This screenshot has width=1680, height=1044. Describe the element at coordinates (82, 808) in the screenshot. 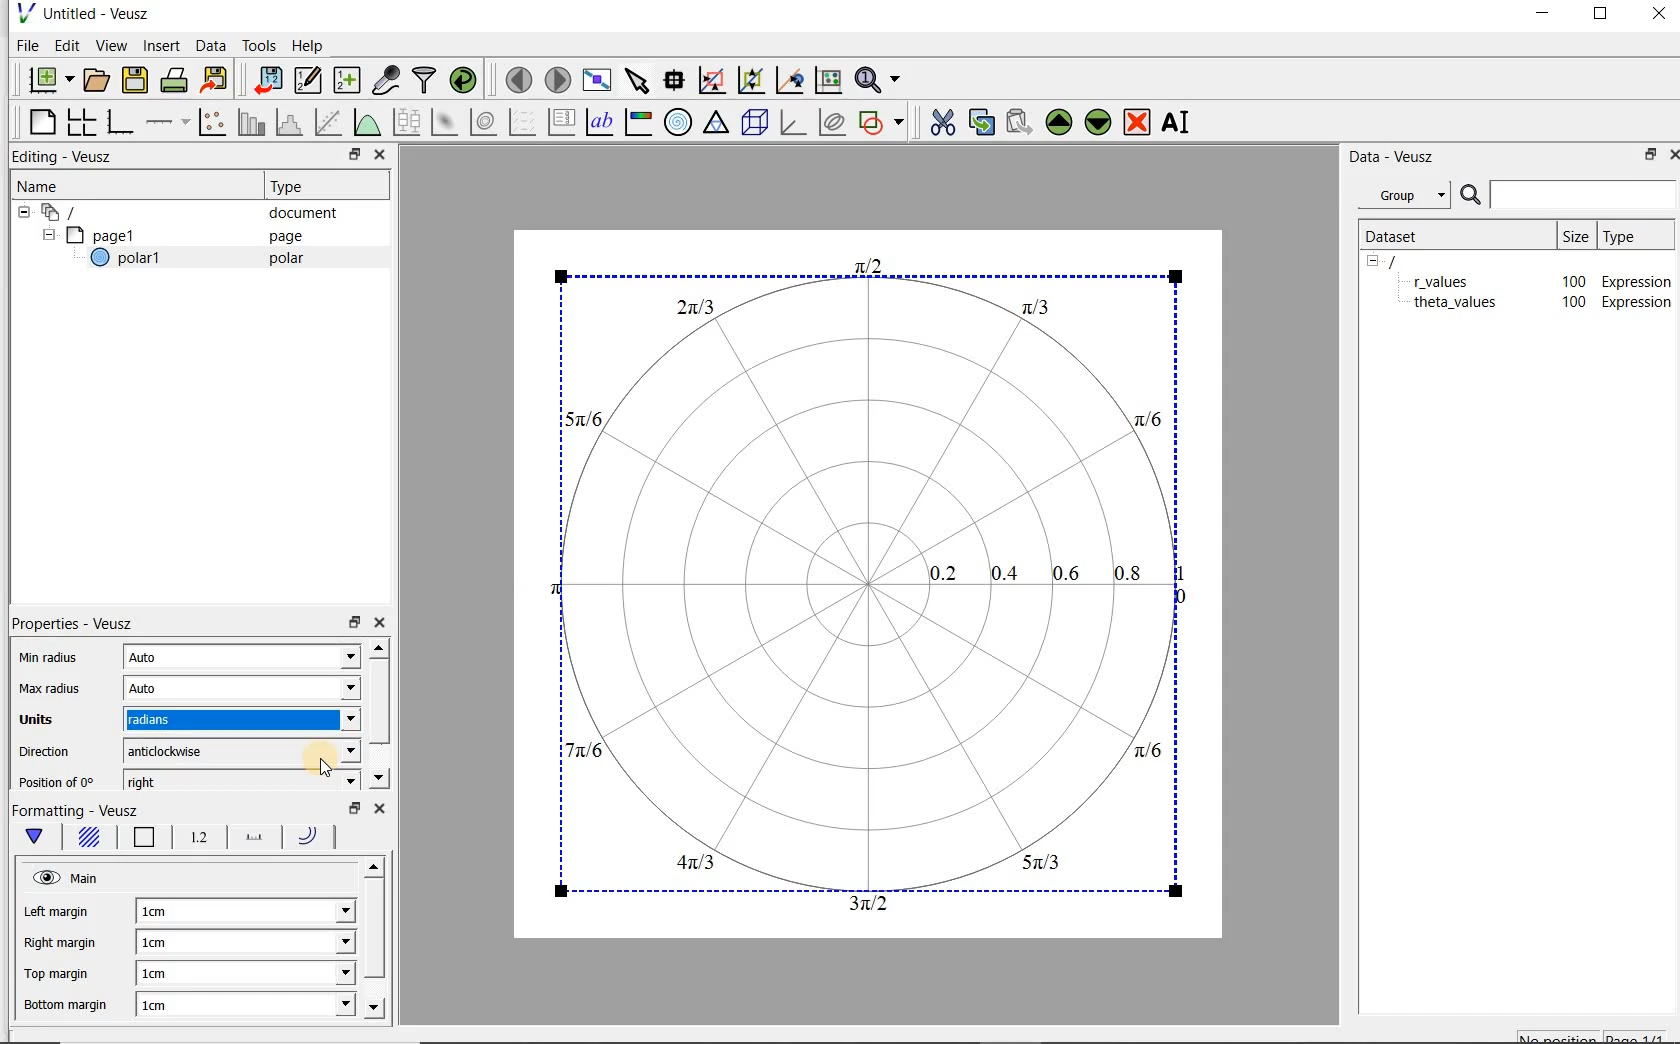

I see `Formatting - Veusz` at that location.